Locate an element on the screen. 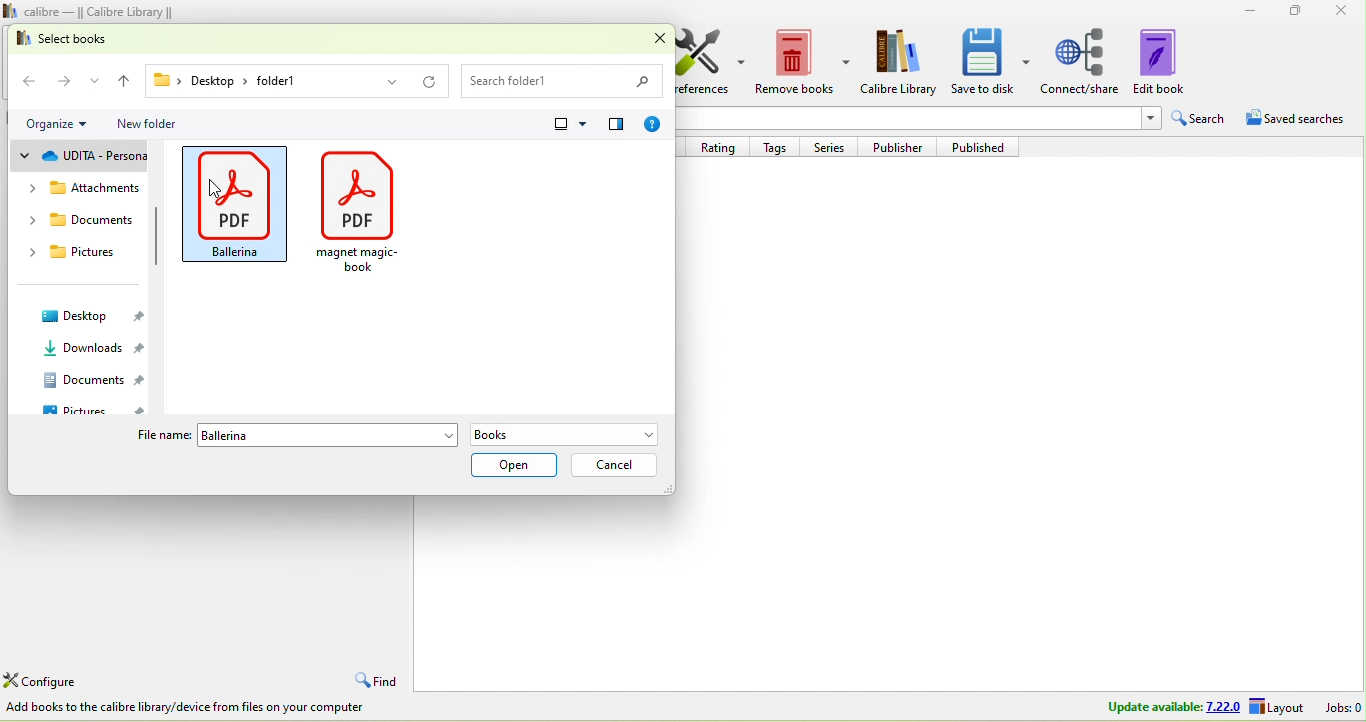 The height and width of the screenshot is (722, 1366). saved searches is located at coordinates (1297, 116).